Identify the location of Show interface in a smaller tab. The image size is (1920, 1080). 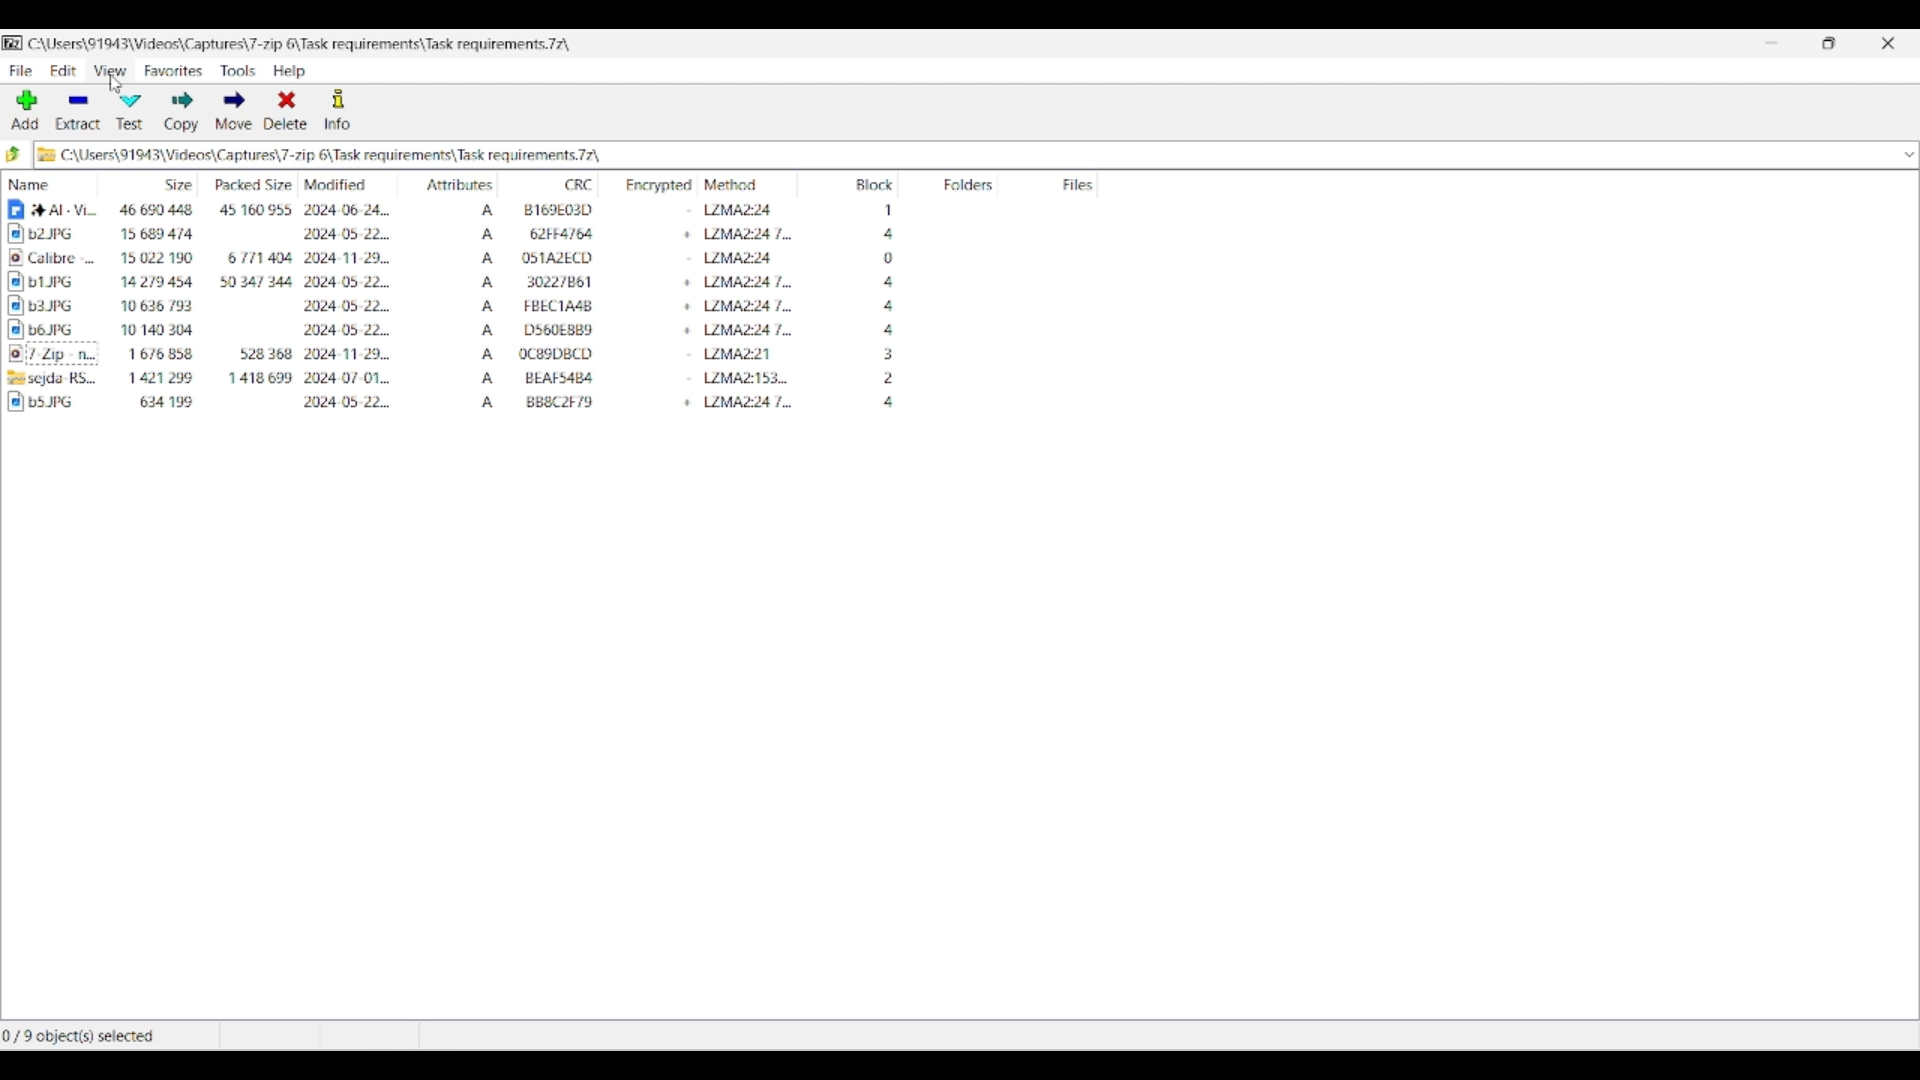
(1829, 43).